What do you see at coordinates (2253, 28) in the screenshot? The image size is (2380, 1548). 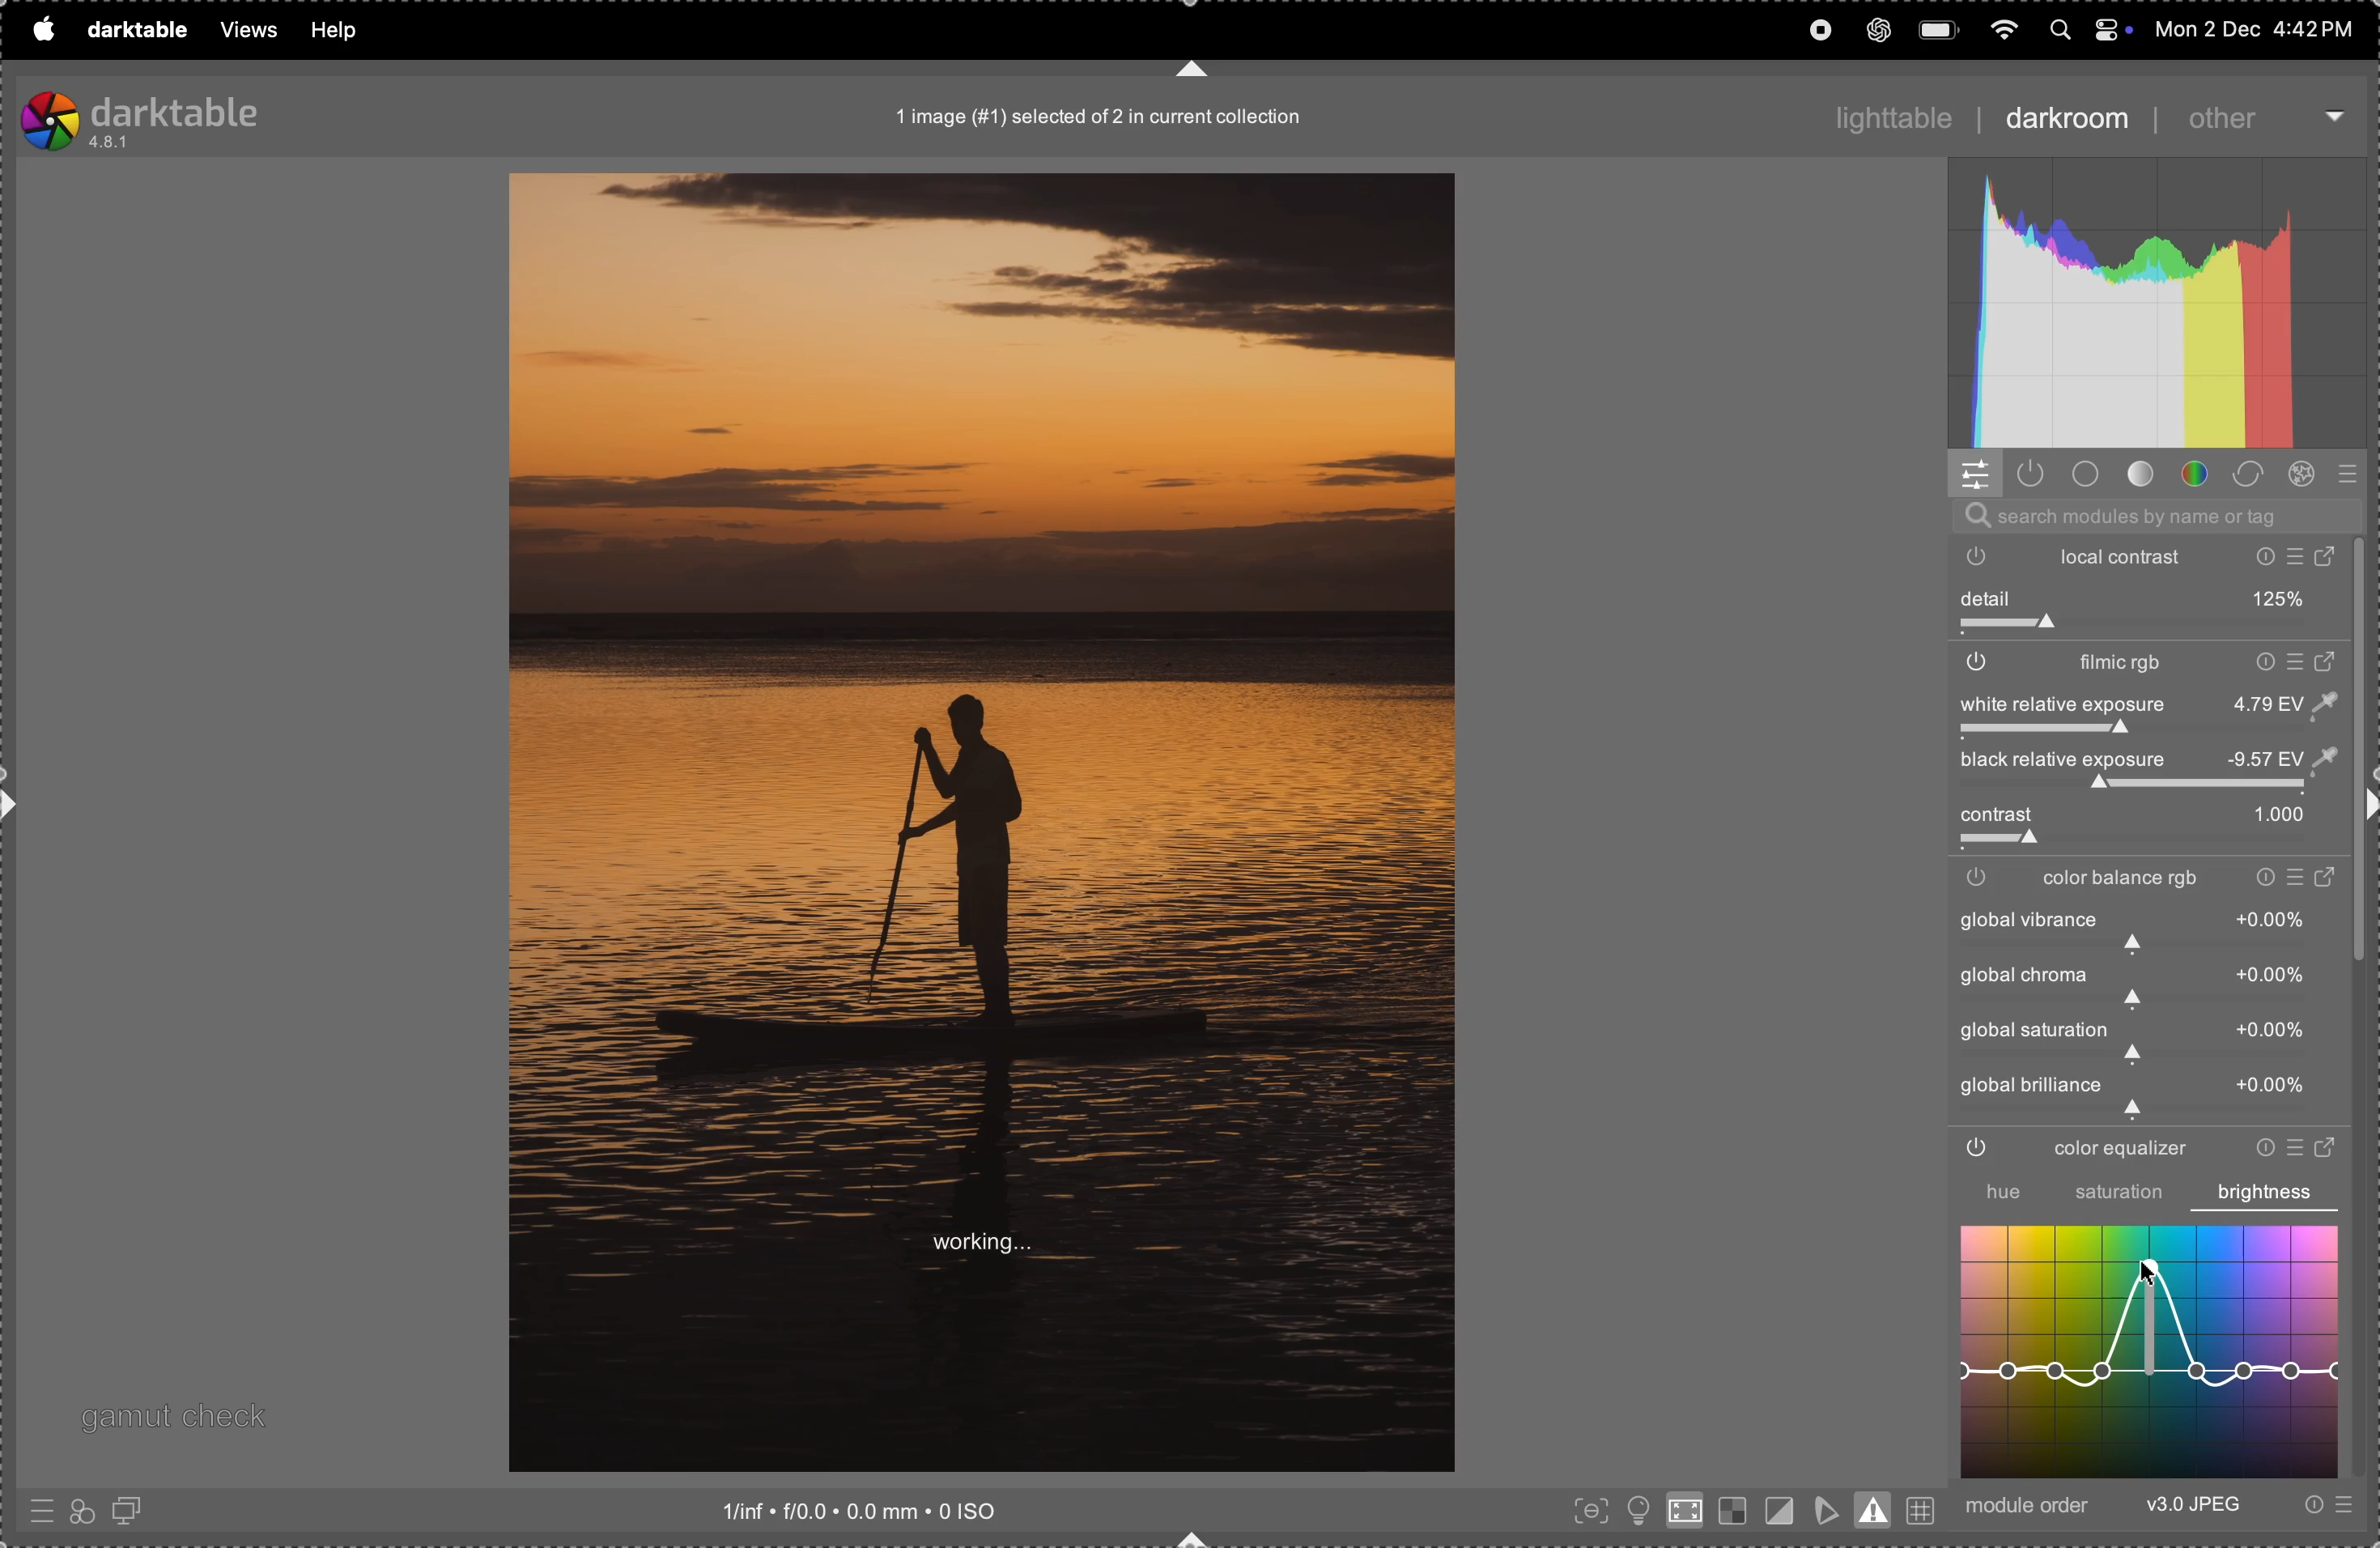 I see `date and time` at bounding box center [2253, 28].